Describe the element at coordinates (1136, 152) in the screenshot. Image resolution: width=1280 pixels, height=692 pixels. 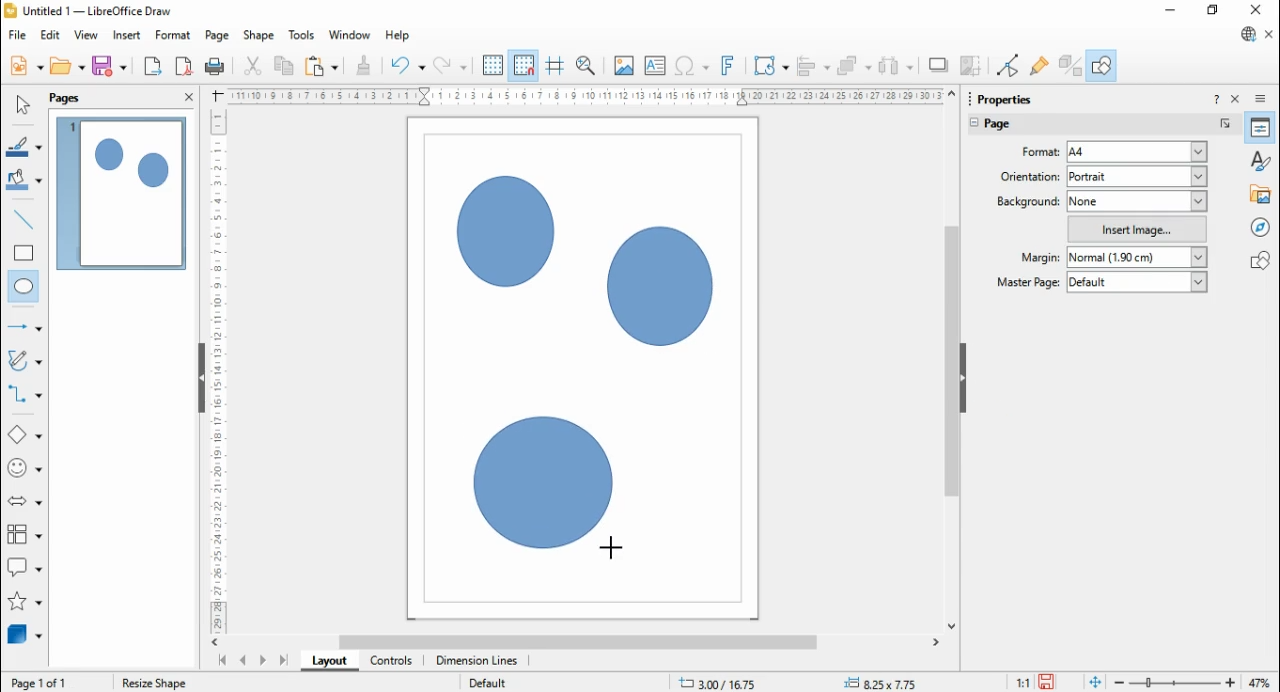
I see `a4` at that location.